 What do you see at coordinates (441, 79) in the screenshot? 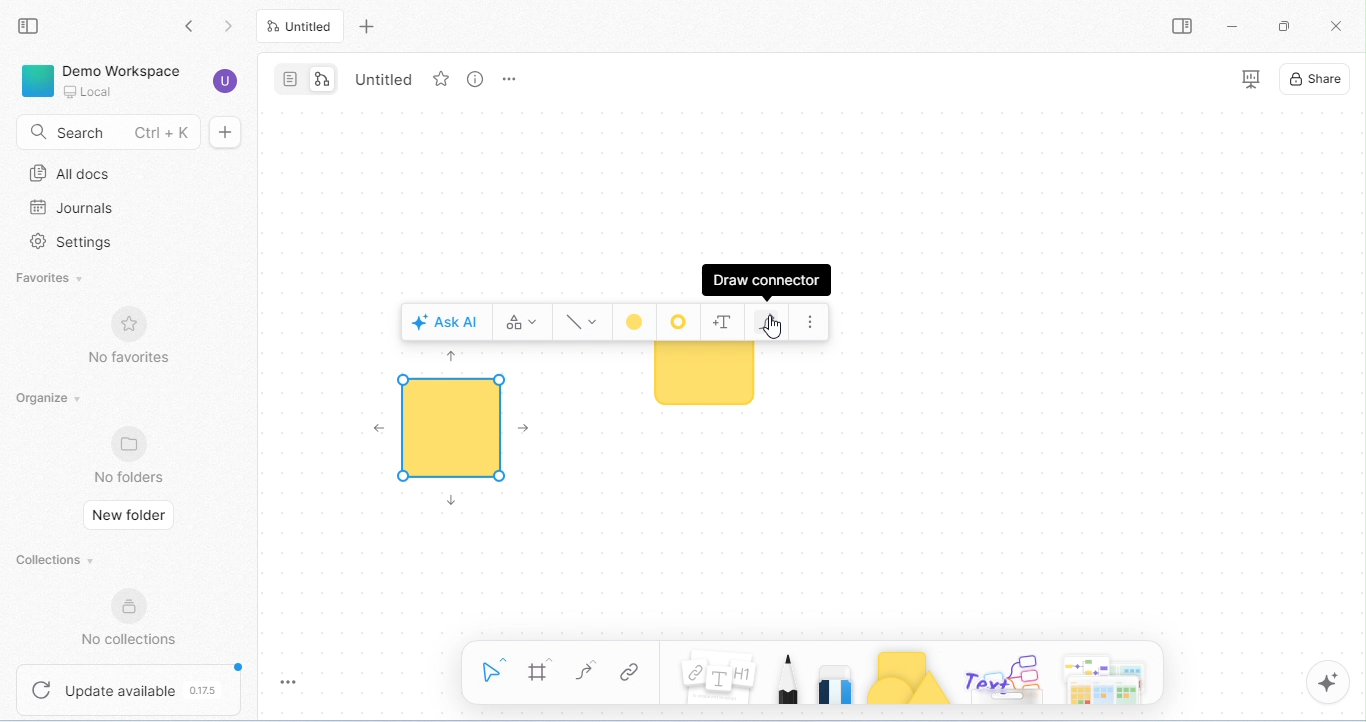
I see `favorite` at bounding box center [441, 79].